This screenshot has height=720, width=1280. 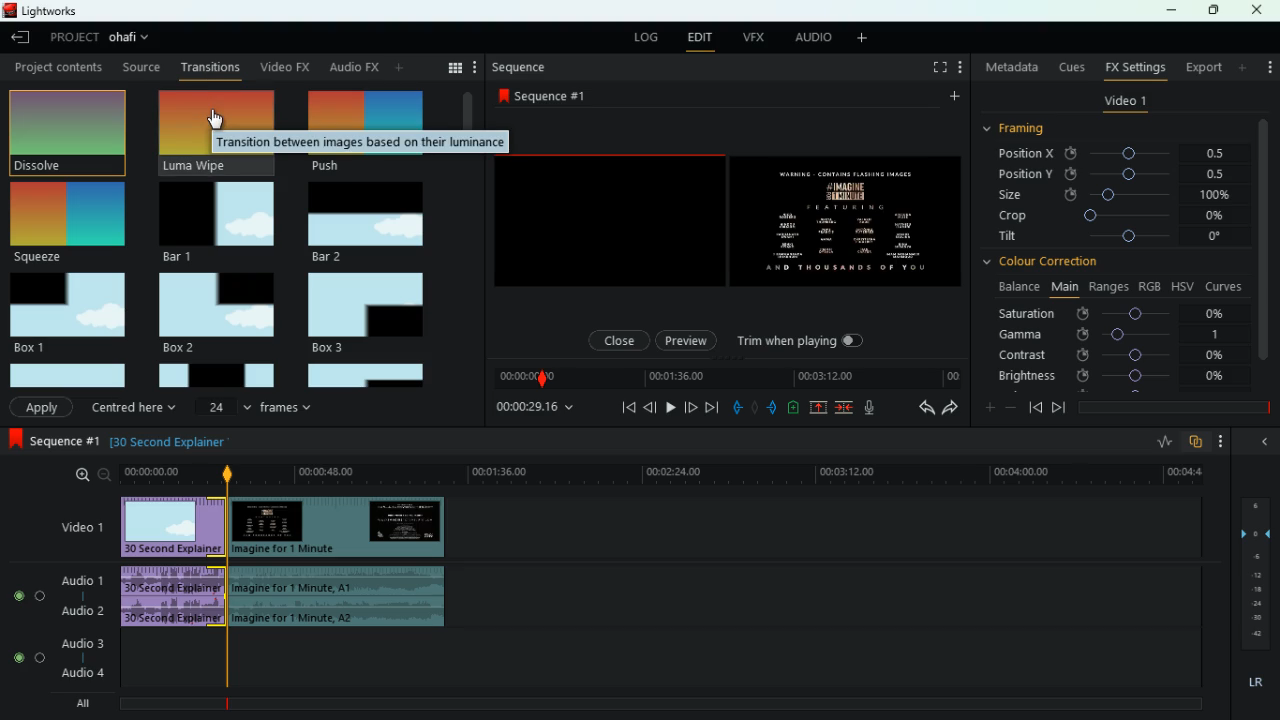 I want to click on crop, so click(x=1114, y=217).